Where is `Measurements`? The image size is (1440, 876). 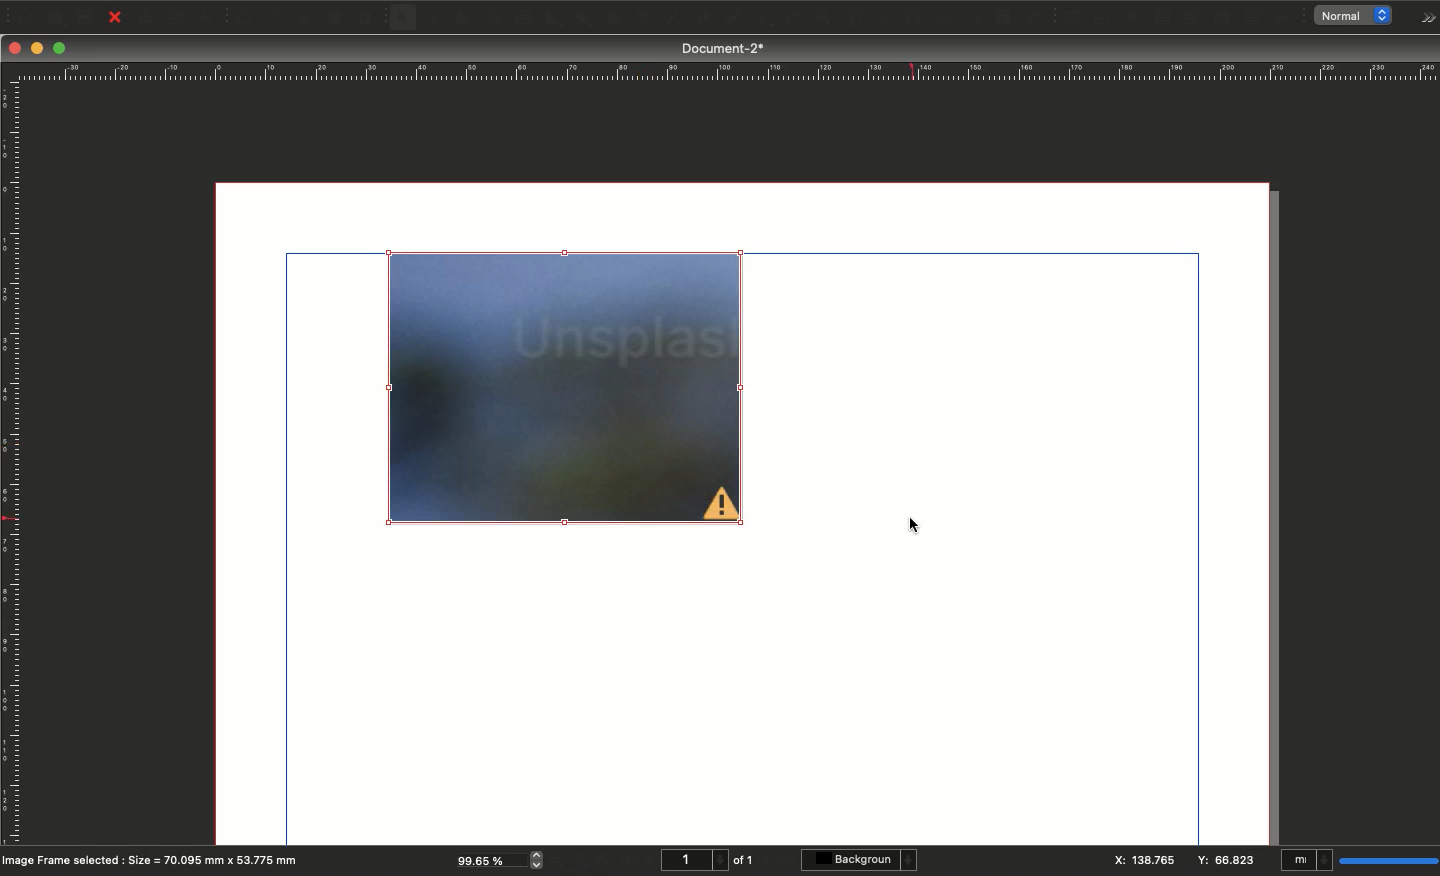
Measurements is located at coordinates (968, 18).